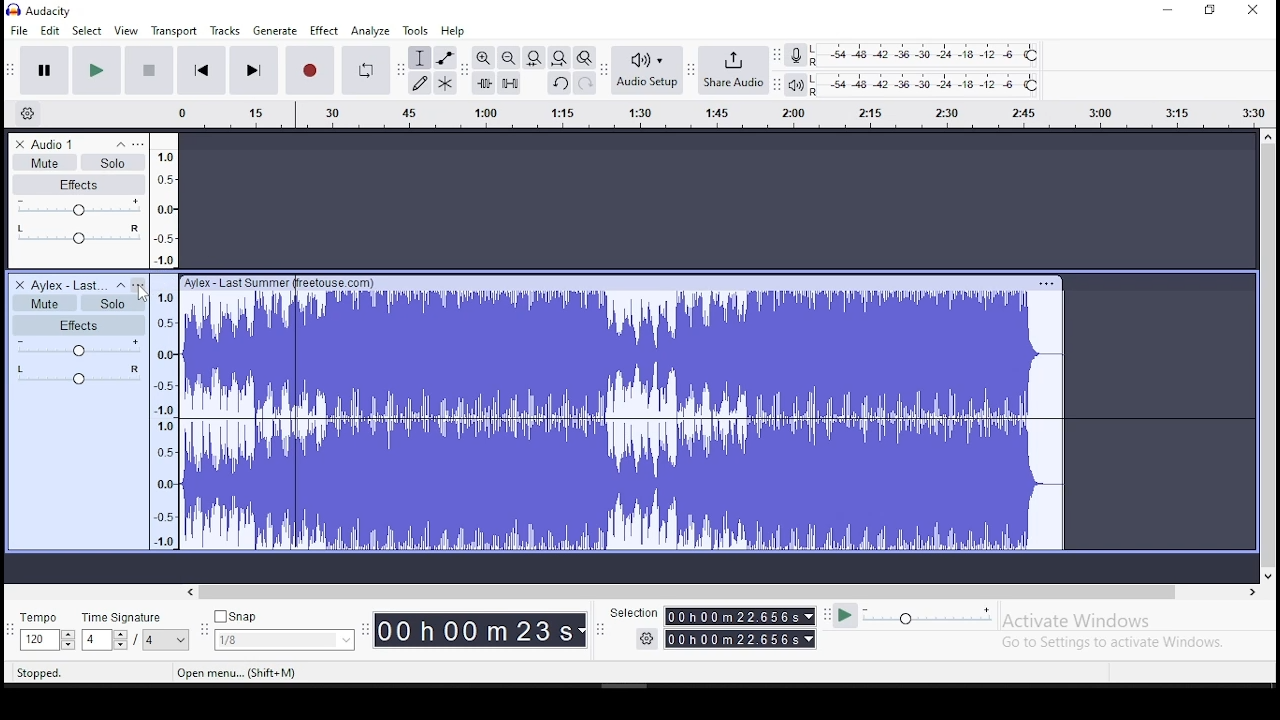 The image size is (1280, 720). I want to click on solo, so click(110, 302).